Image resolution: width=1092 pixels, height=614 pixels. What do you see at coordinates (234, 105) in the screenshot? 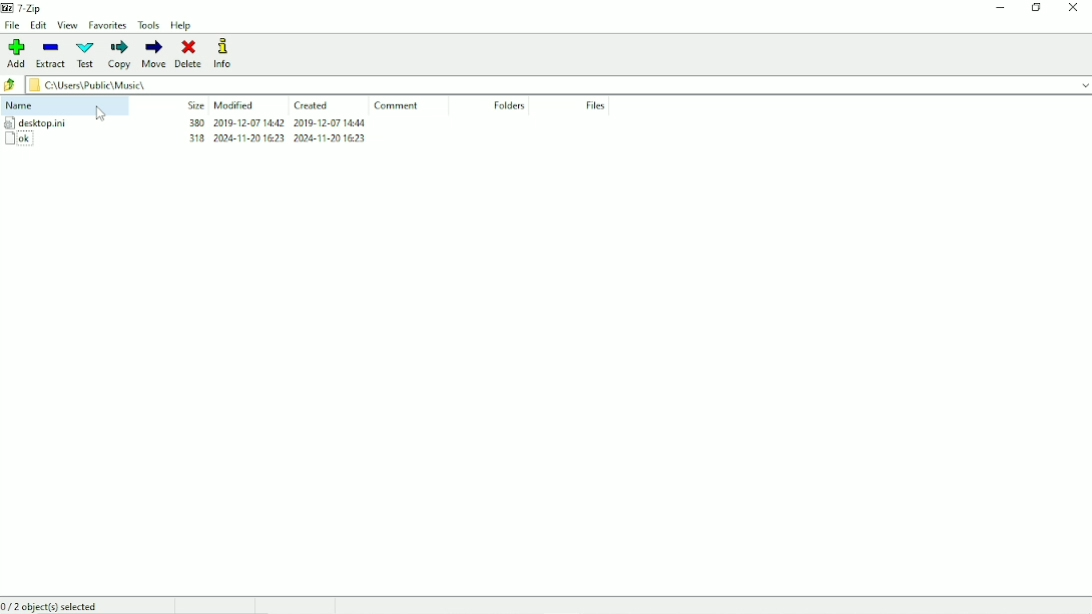
I see `Modified` at bounding box center [234, 105].